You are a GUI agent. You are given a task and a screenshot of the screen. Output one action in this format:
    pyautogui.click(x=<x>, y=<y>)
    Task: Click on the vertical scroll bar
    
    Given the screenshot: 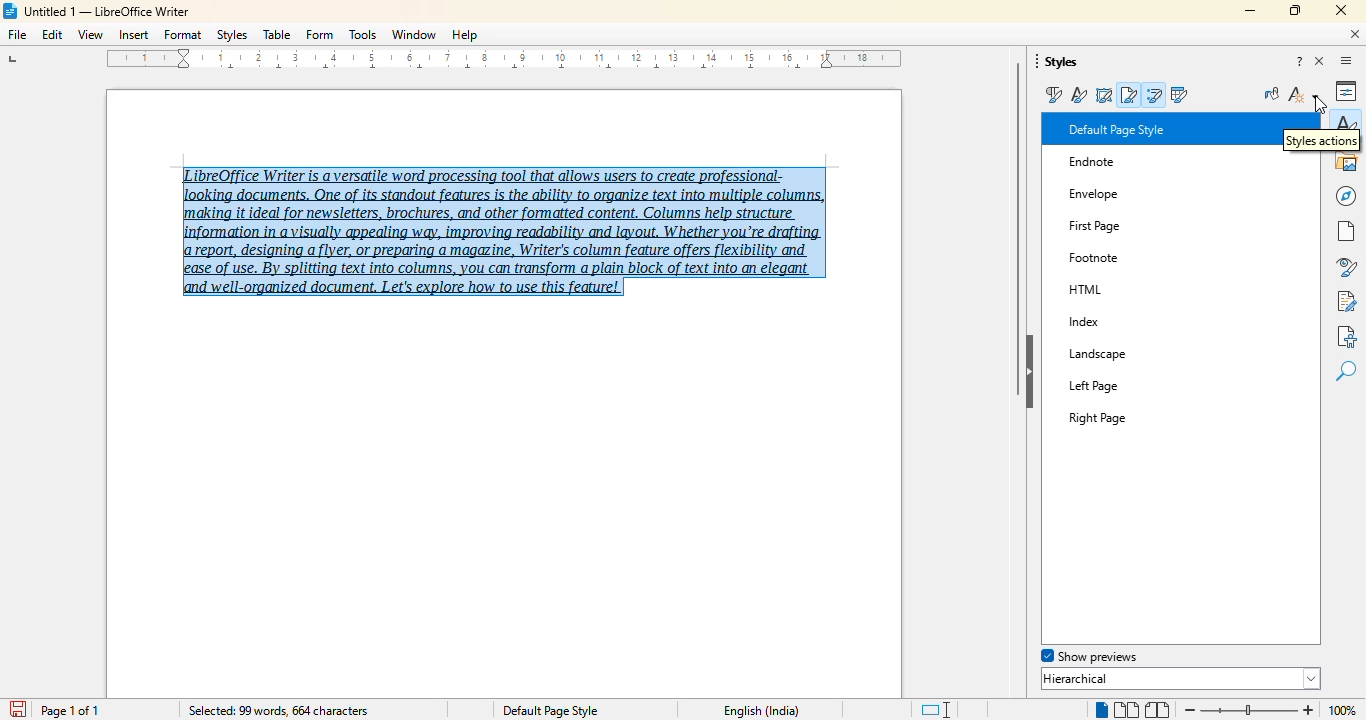 What is the action you would take?
    pyautogui.click(x=1019, y=228)
    